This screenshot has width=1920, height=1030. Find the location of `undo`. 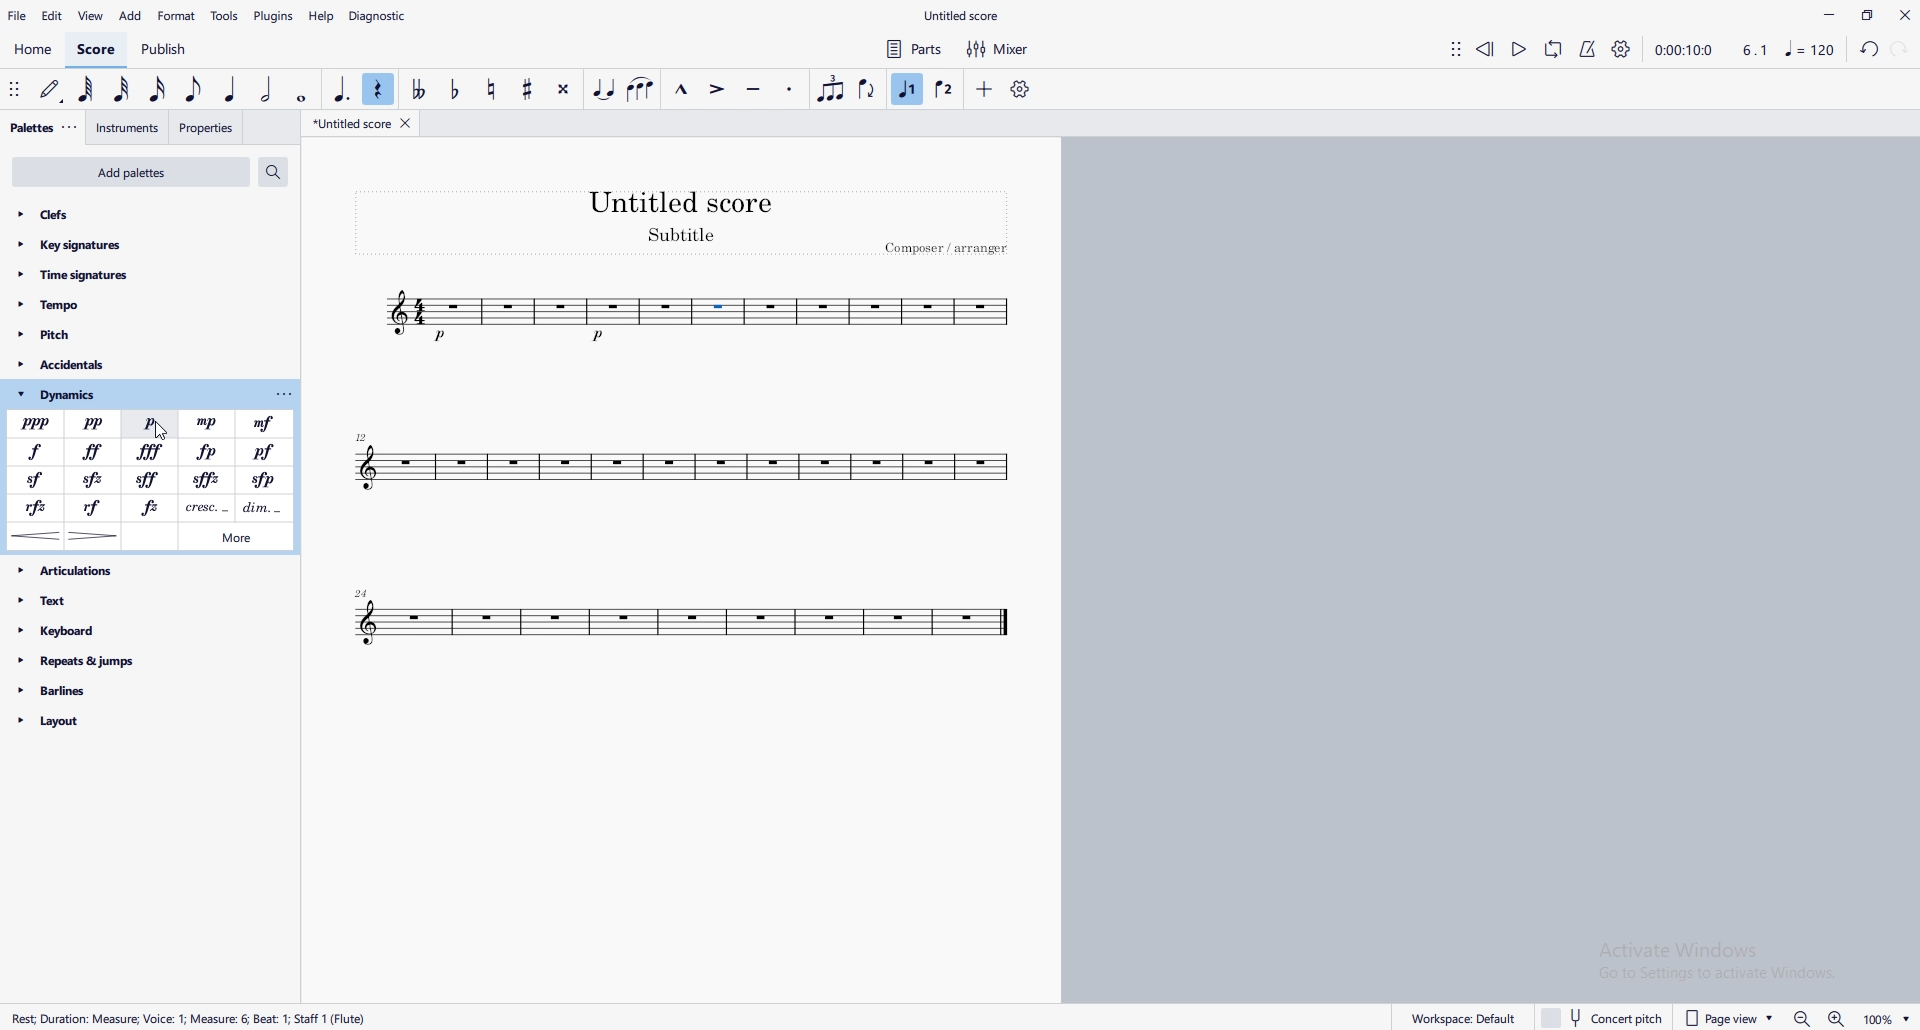

undo is located at coordinates (1871, 47).